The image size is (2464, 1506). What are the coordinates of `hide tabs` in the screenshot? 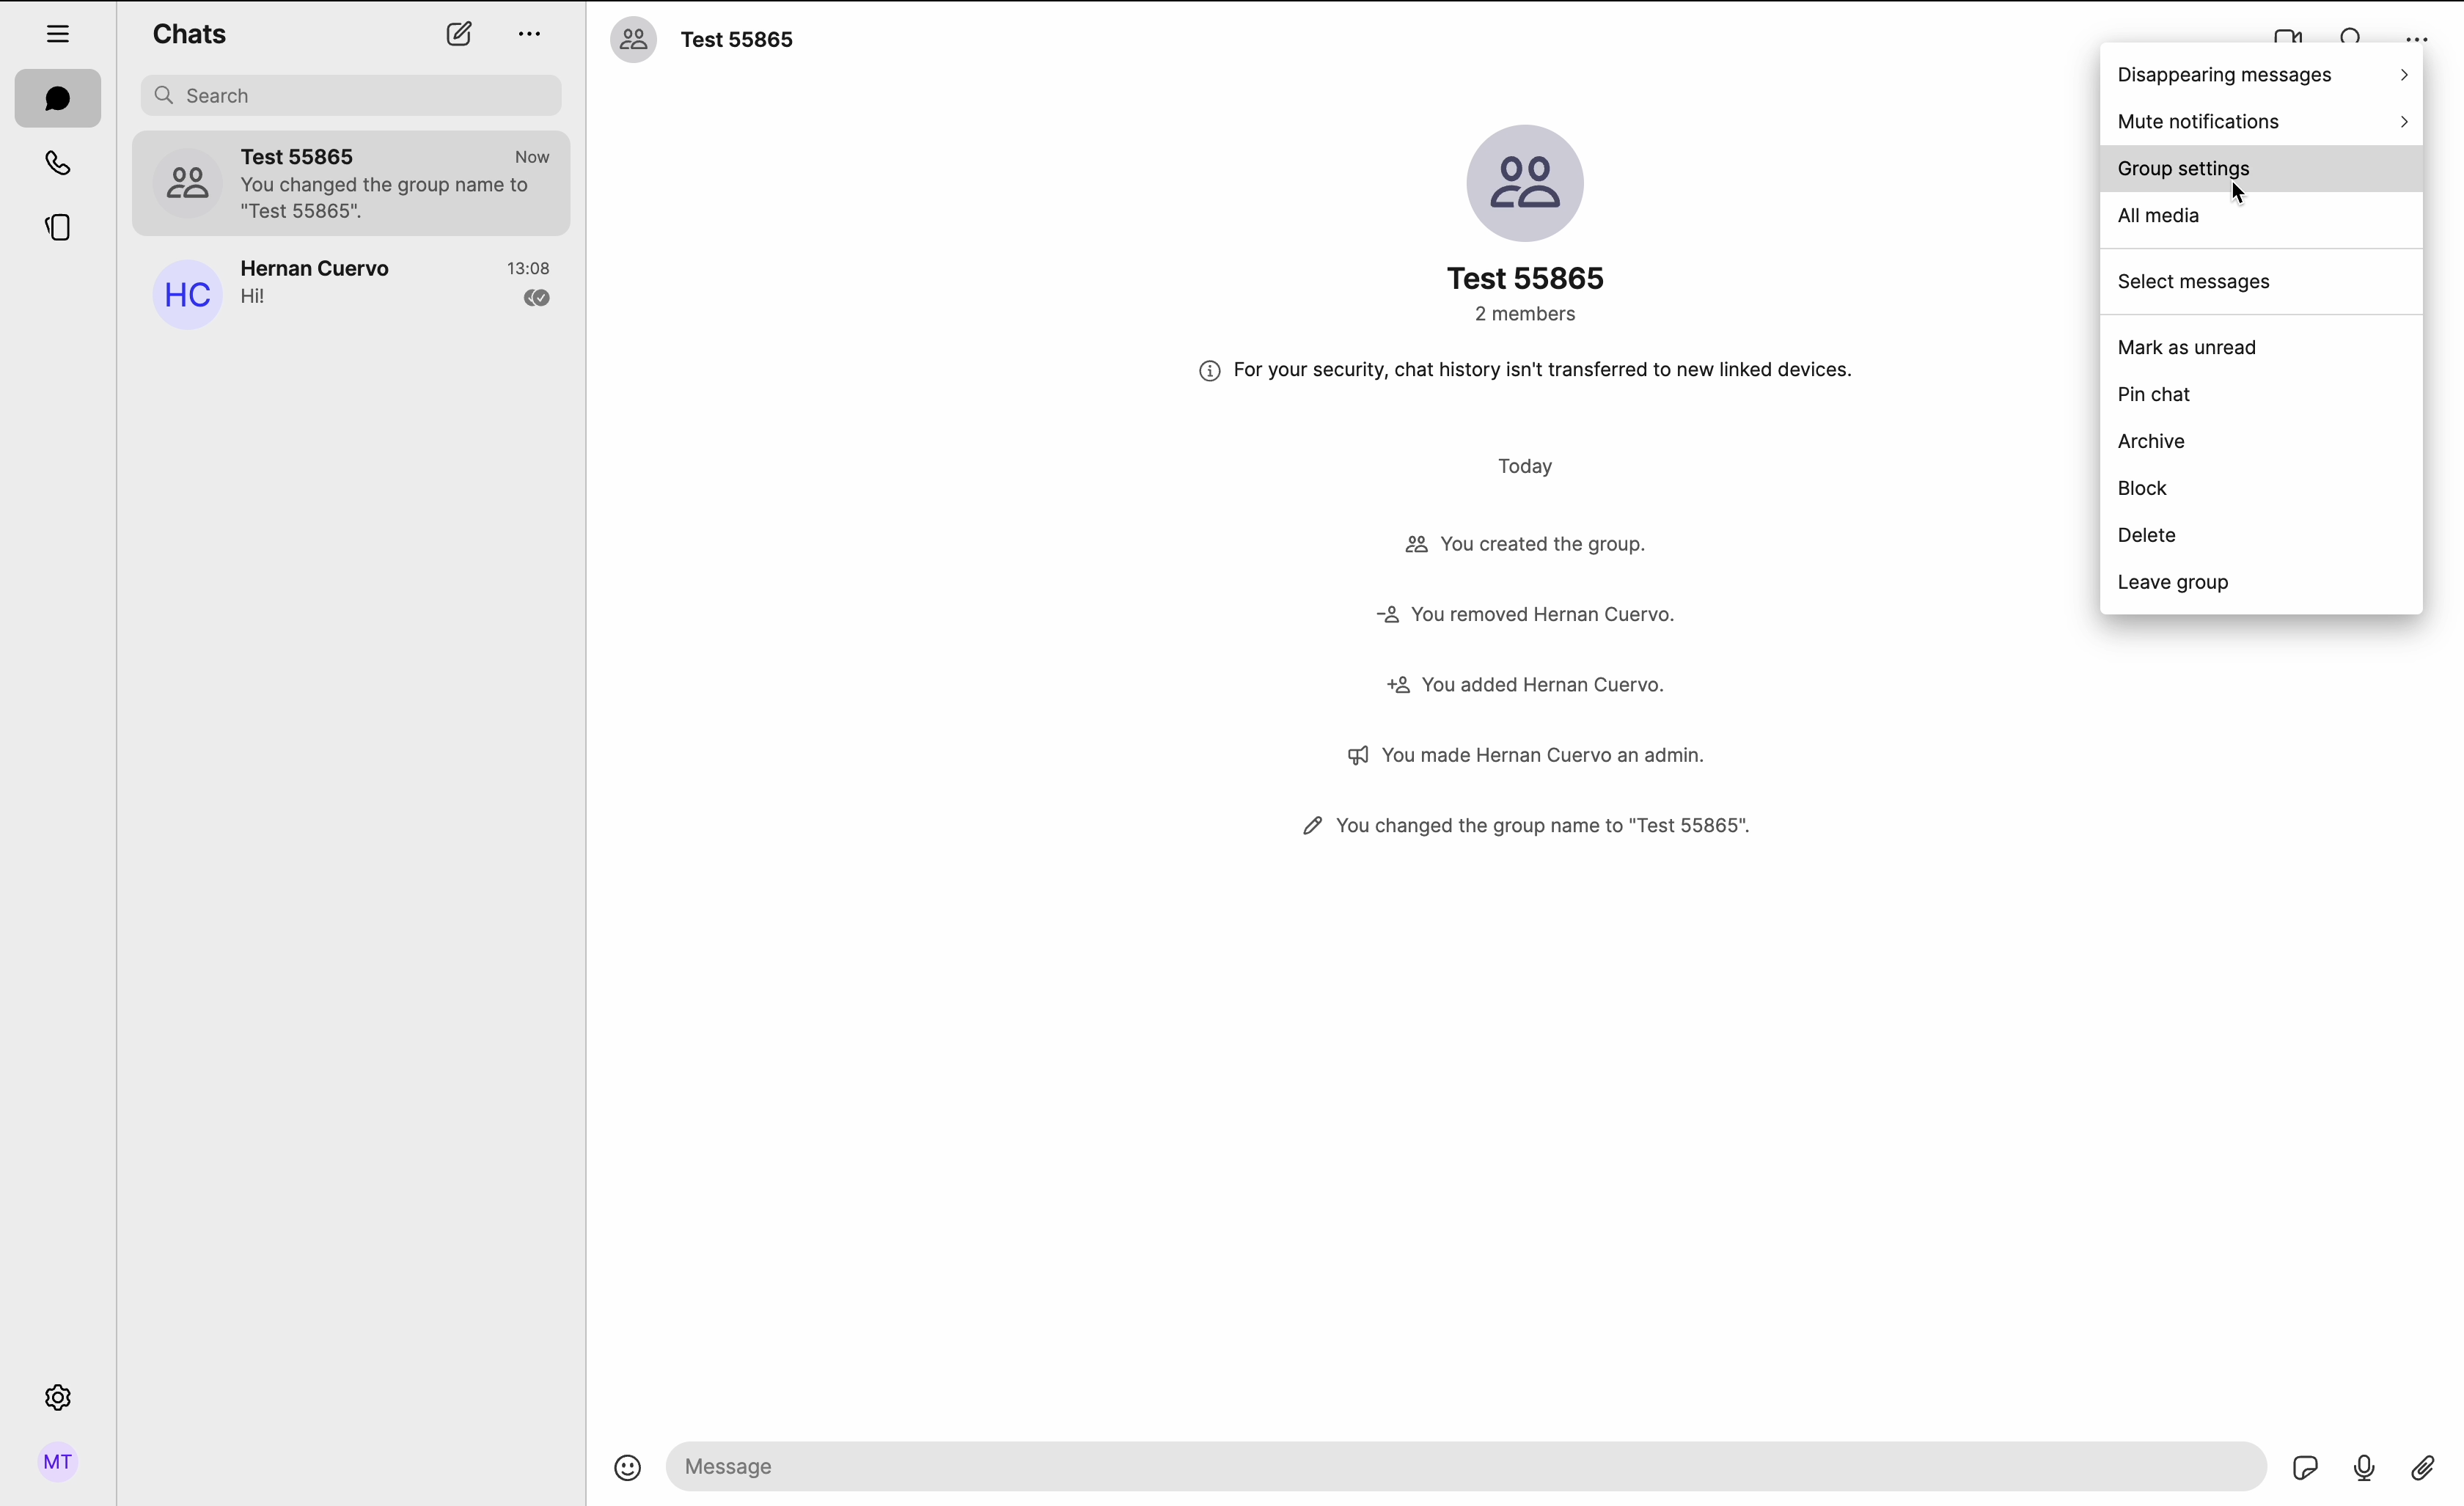 It's located at (58, 31).